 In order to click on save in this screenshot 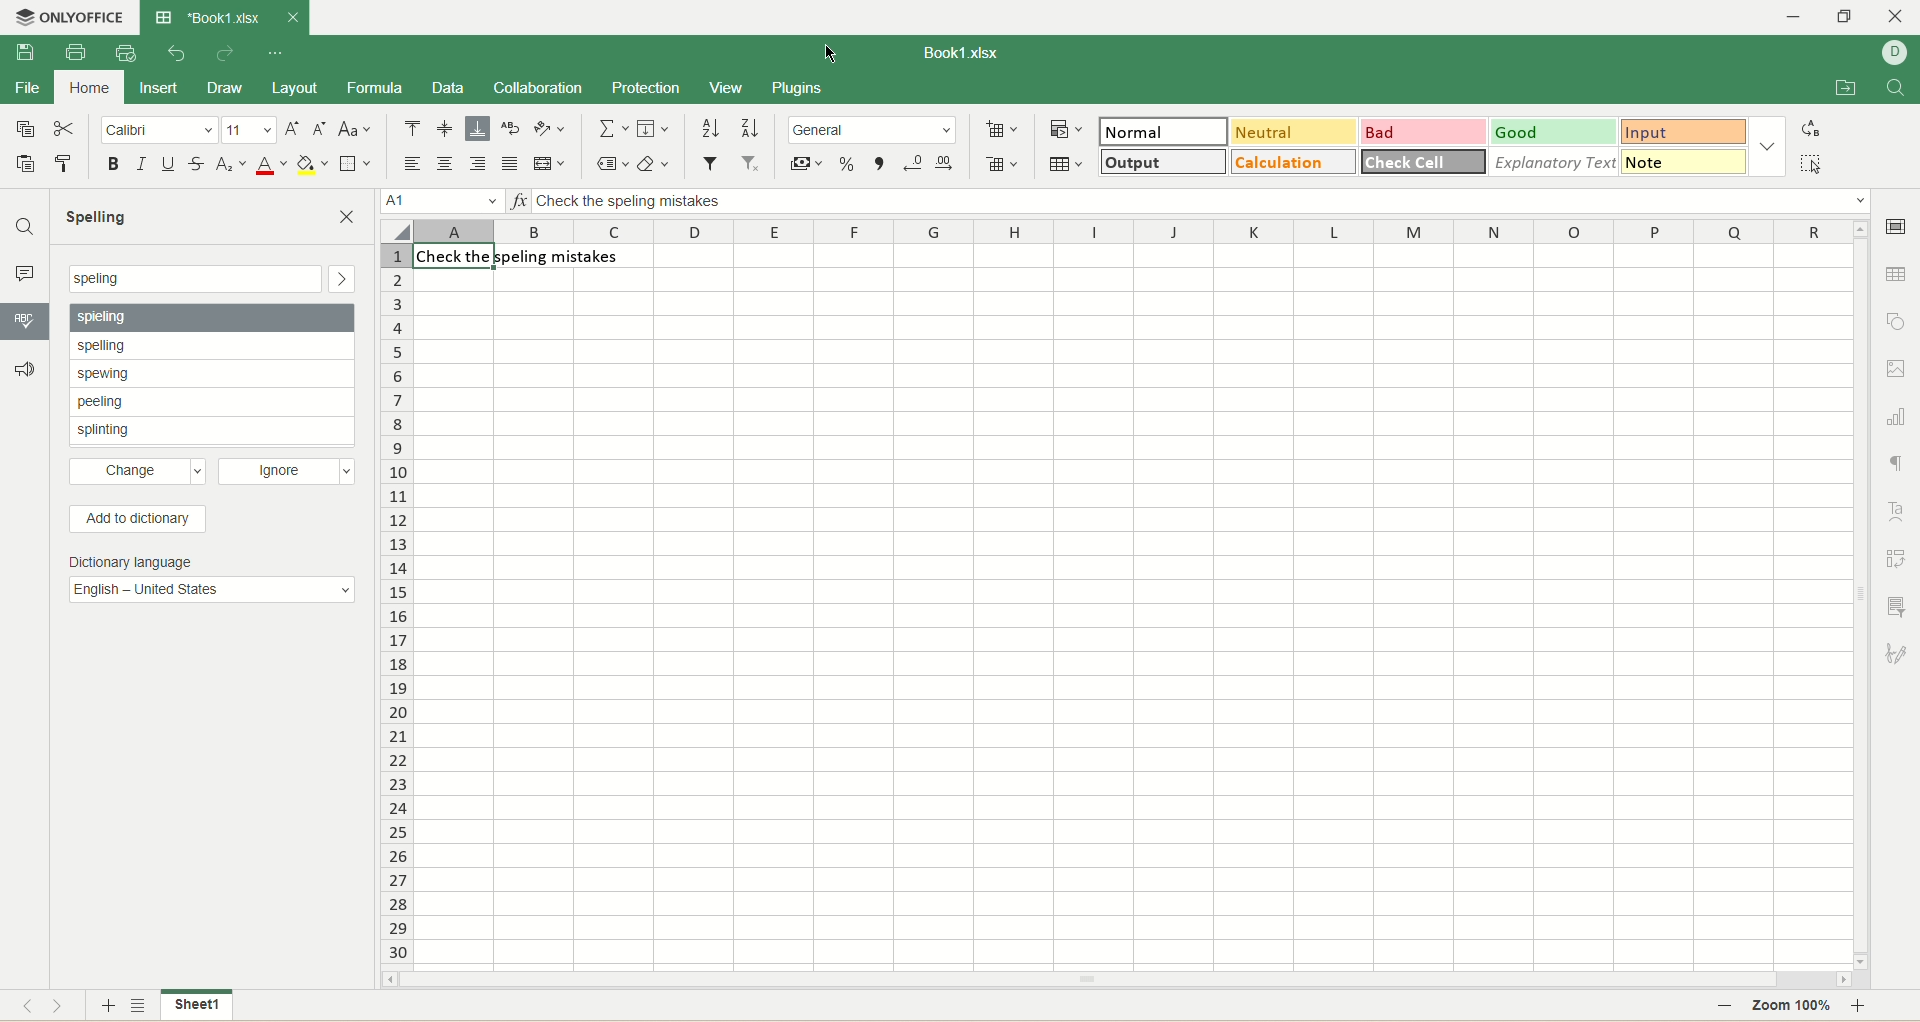, I will do `click(27, 52)`.